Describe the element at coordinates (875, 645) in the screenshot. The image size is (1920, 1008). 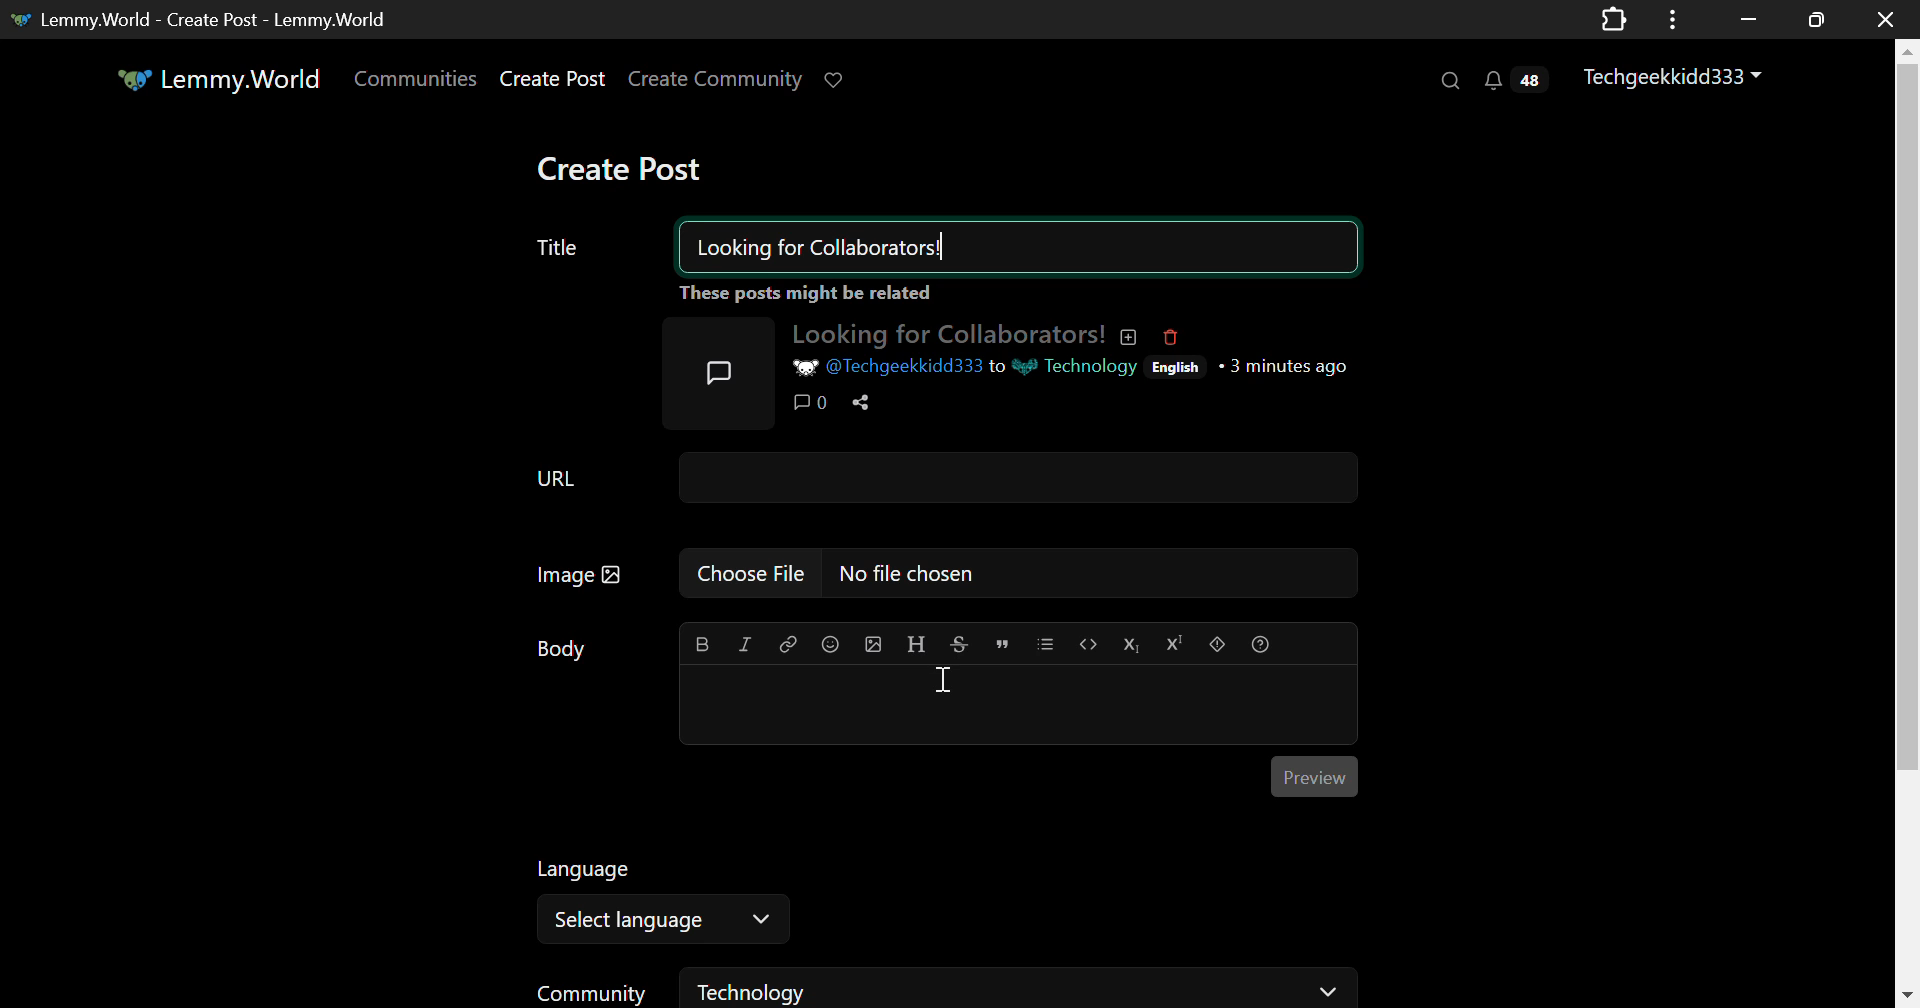
I see `upload image` at that location.